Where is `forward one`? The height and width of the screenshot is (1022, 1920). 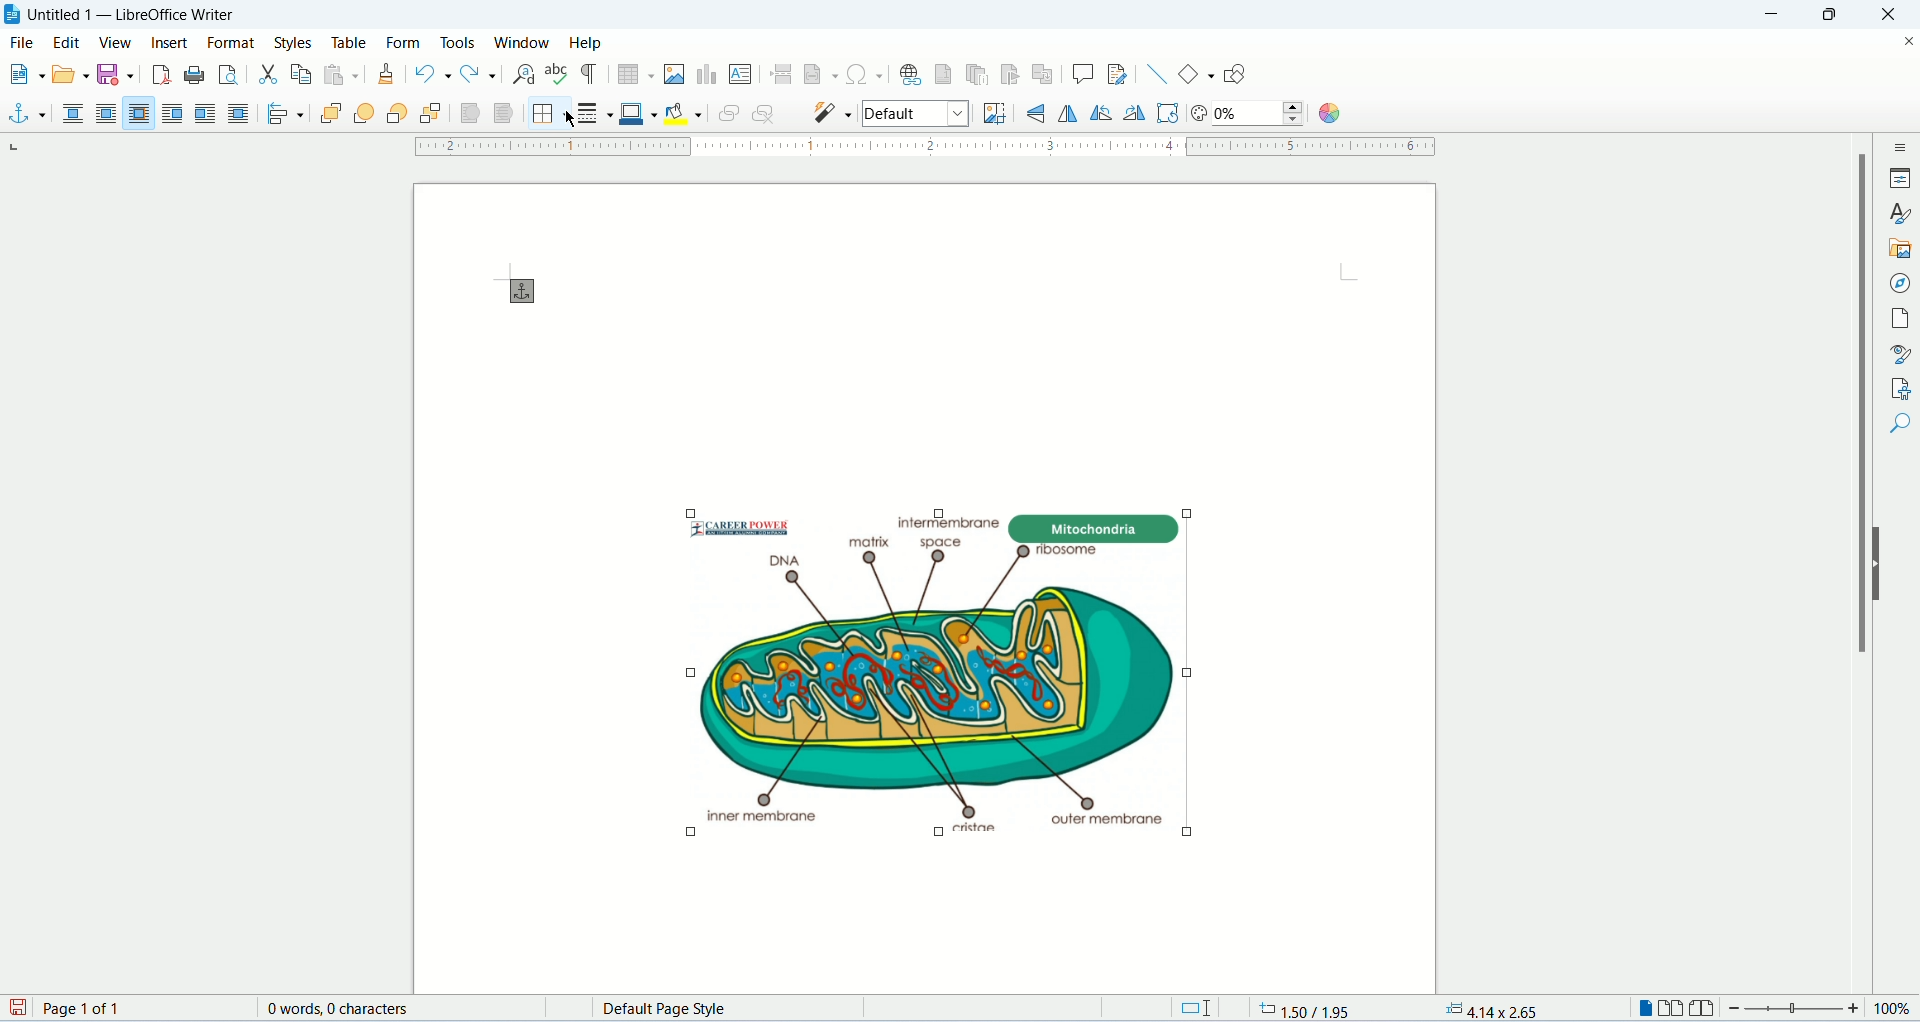 forward one is located at coordinates (364, 116).